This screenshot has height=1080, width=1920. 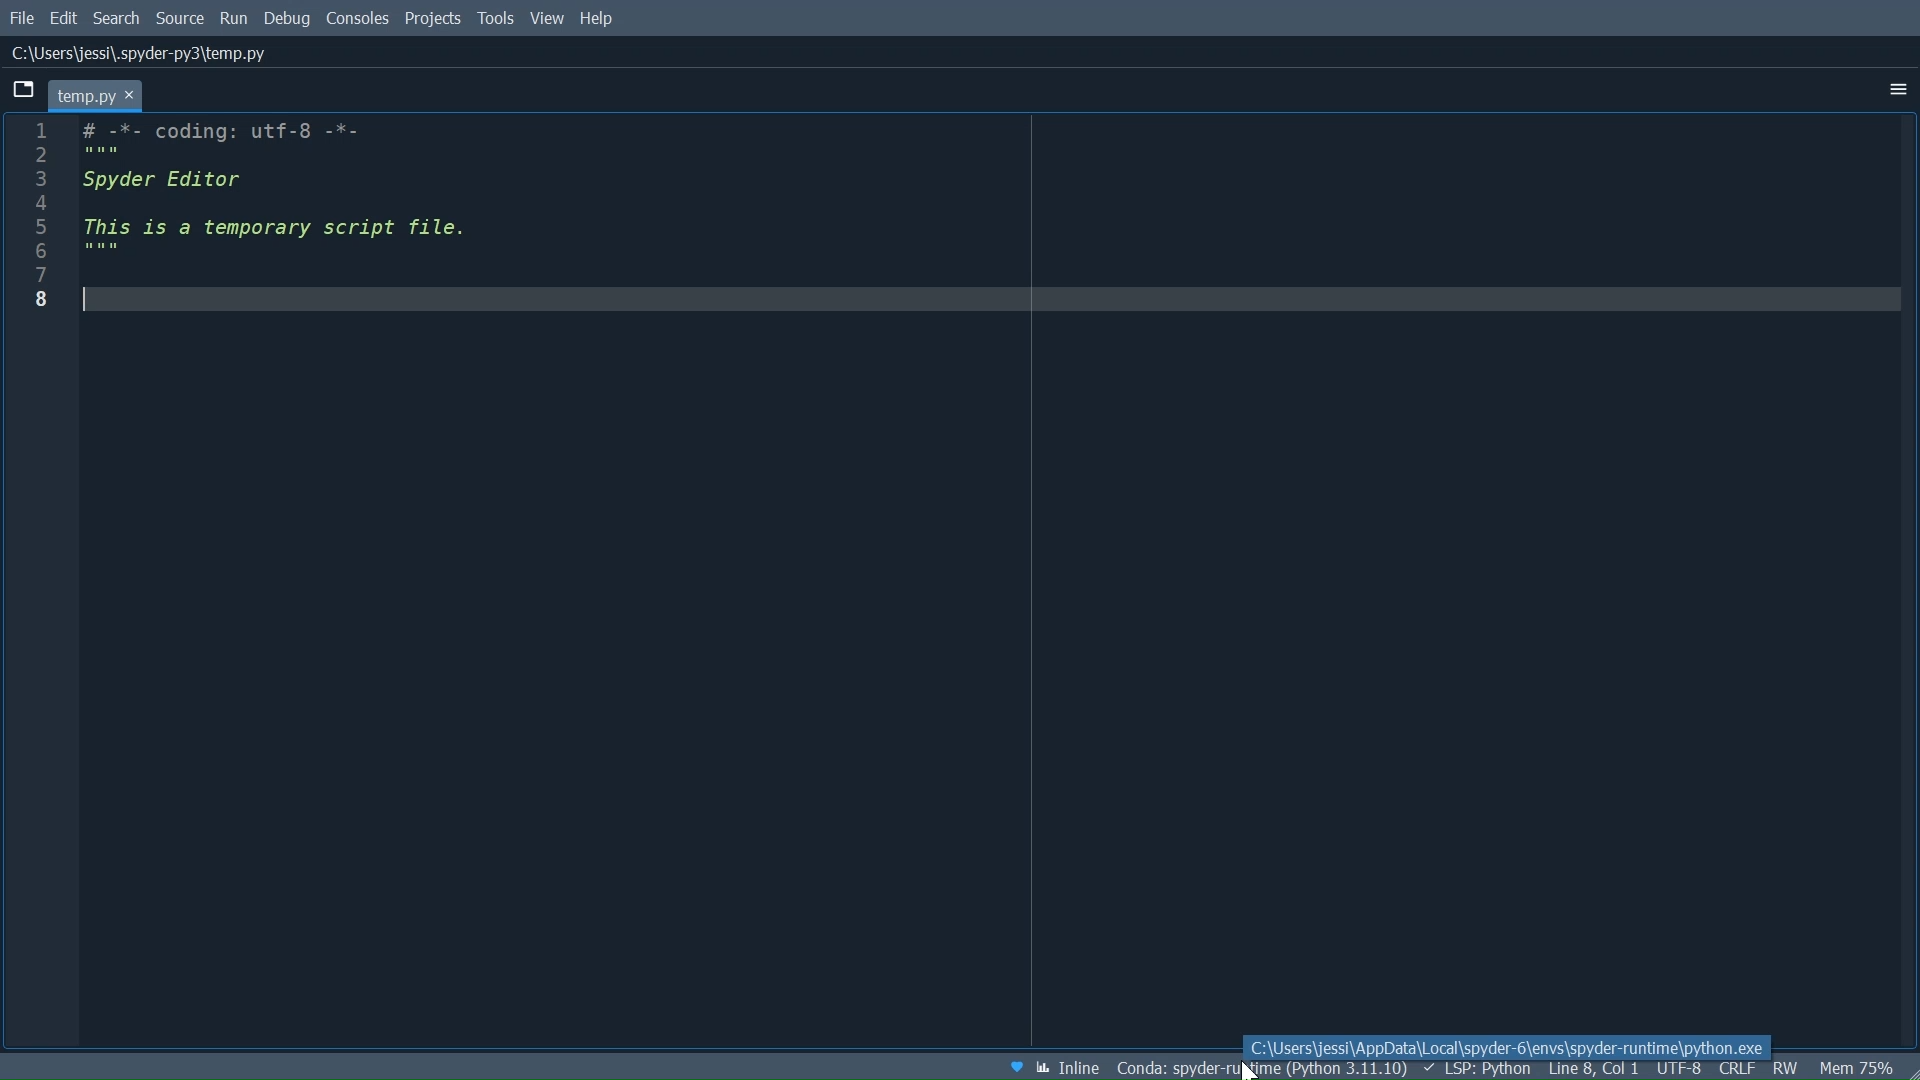 What do you see at coordinates (1262, 1070) in the screenshot?
I see `Conda Environment Indicator` at bounding box center [1262, 1070].